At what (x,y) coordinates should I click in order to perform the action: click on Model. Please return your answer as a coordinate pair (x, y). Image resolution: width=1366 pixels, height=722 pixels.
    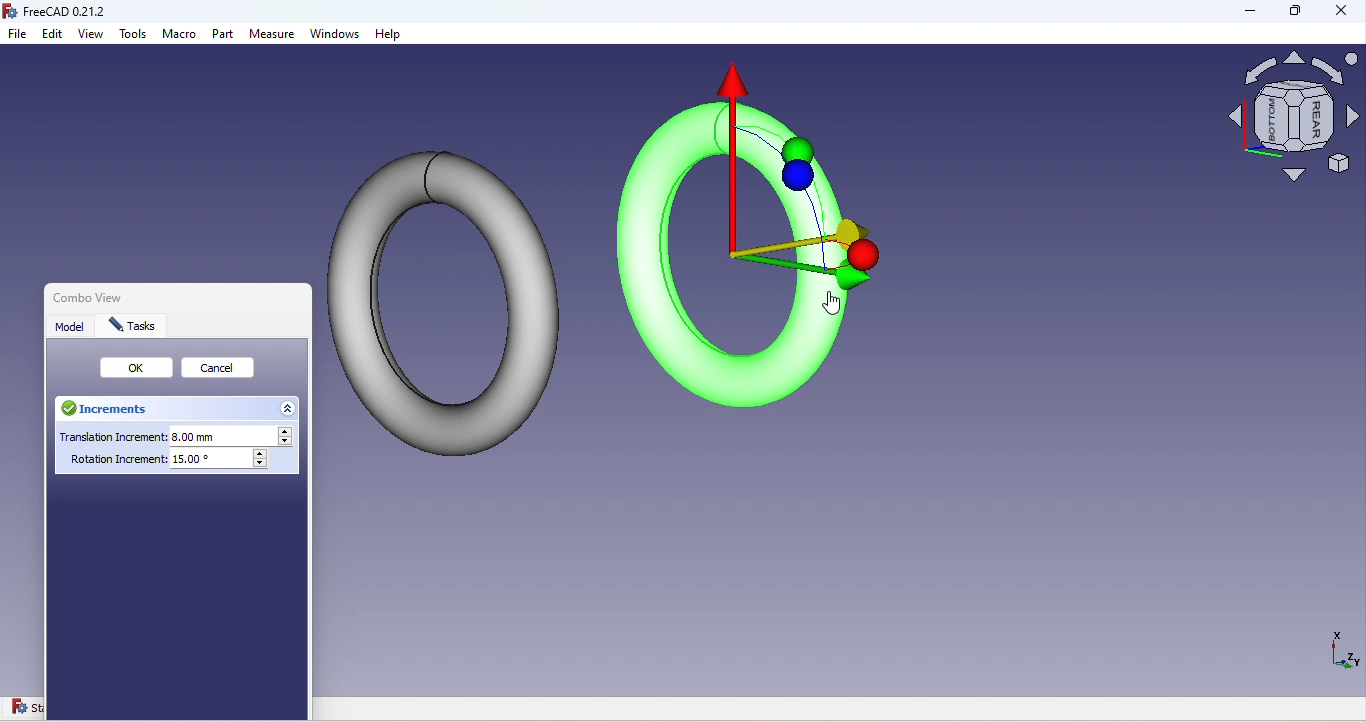
    Looking at the image, I should click on (72, 326).